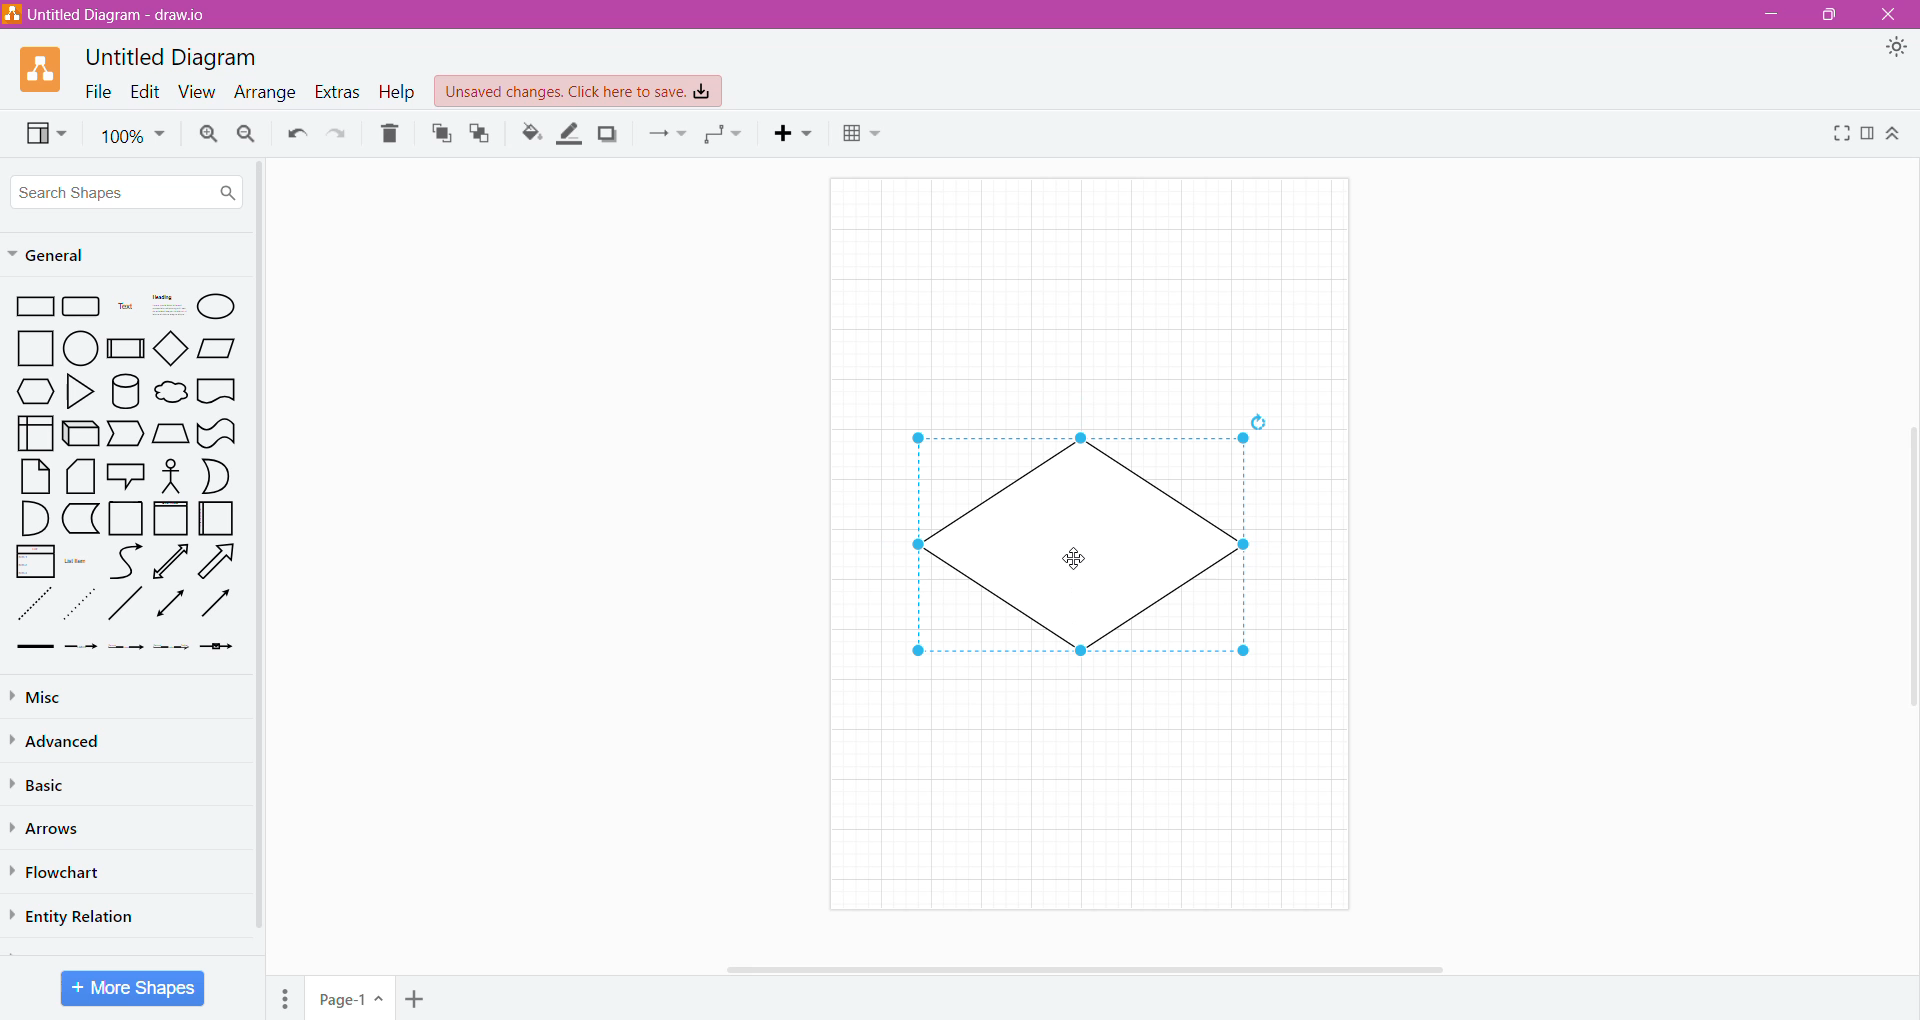  I want to click on Triangle, so click(78, 394).